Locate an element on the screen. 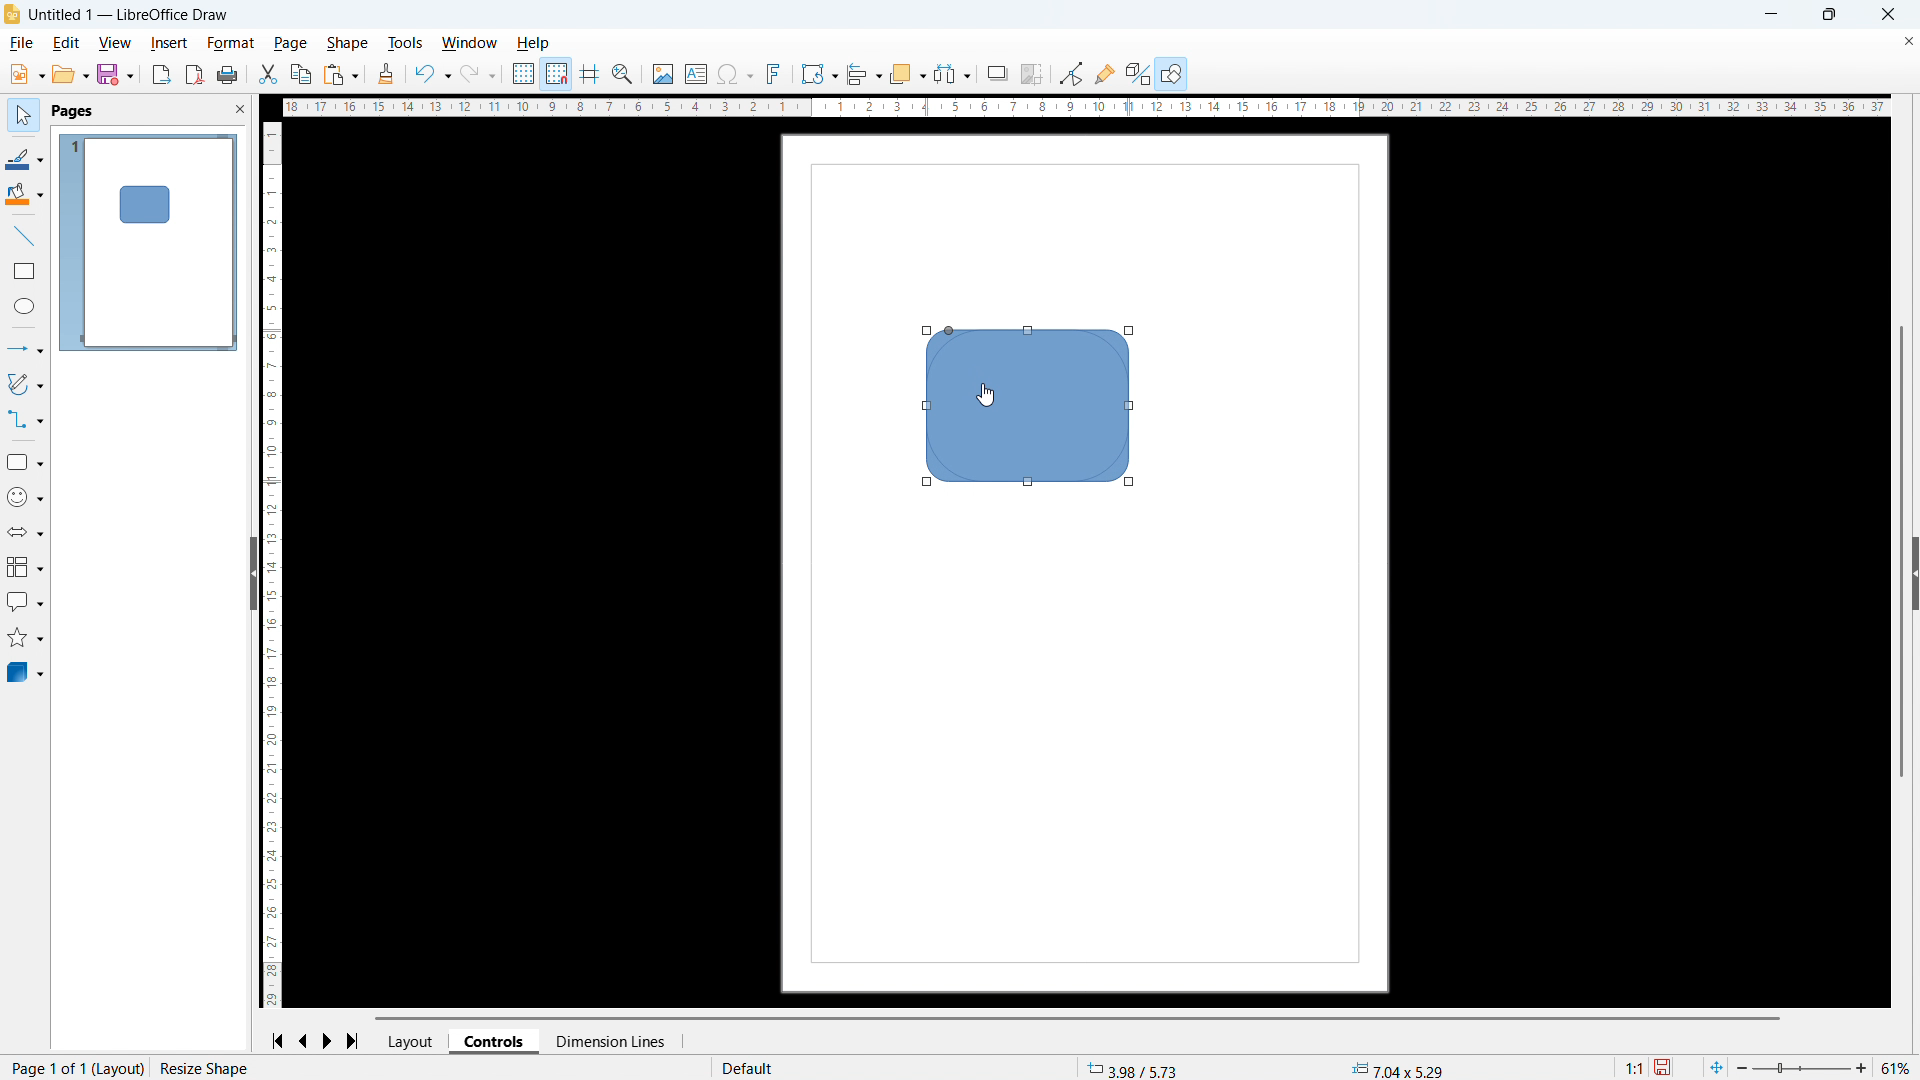 This screenshot has width=1920, height=1080. Insert font work text  is located at coordinates (774, 73).